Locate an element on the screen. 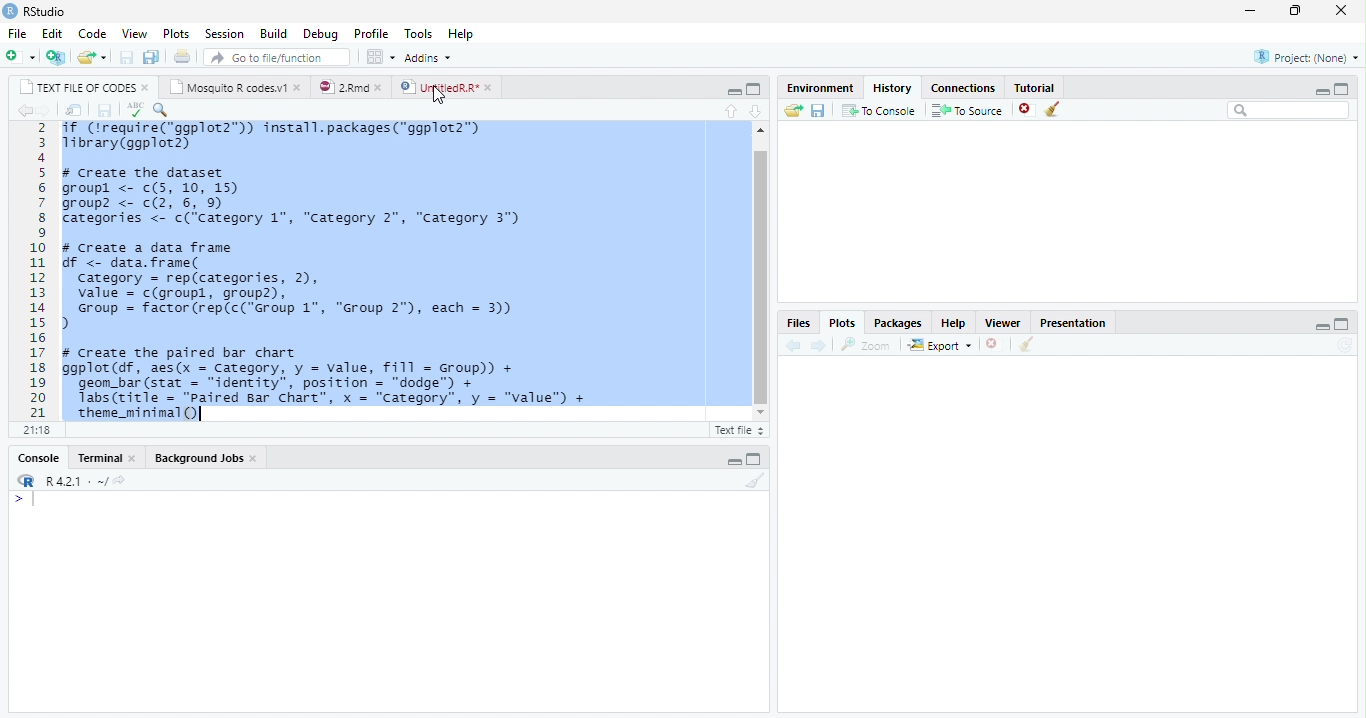 The height and width of the screenshot is (718, 1366). terminal is located at coordinates (98, 458).